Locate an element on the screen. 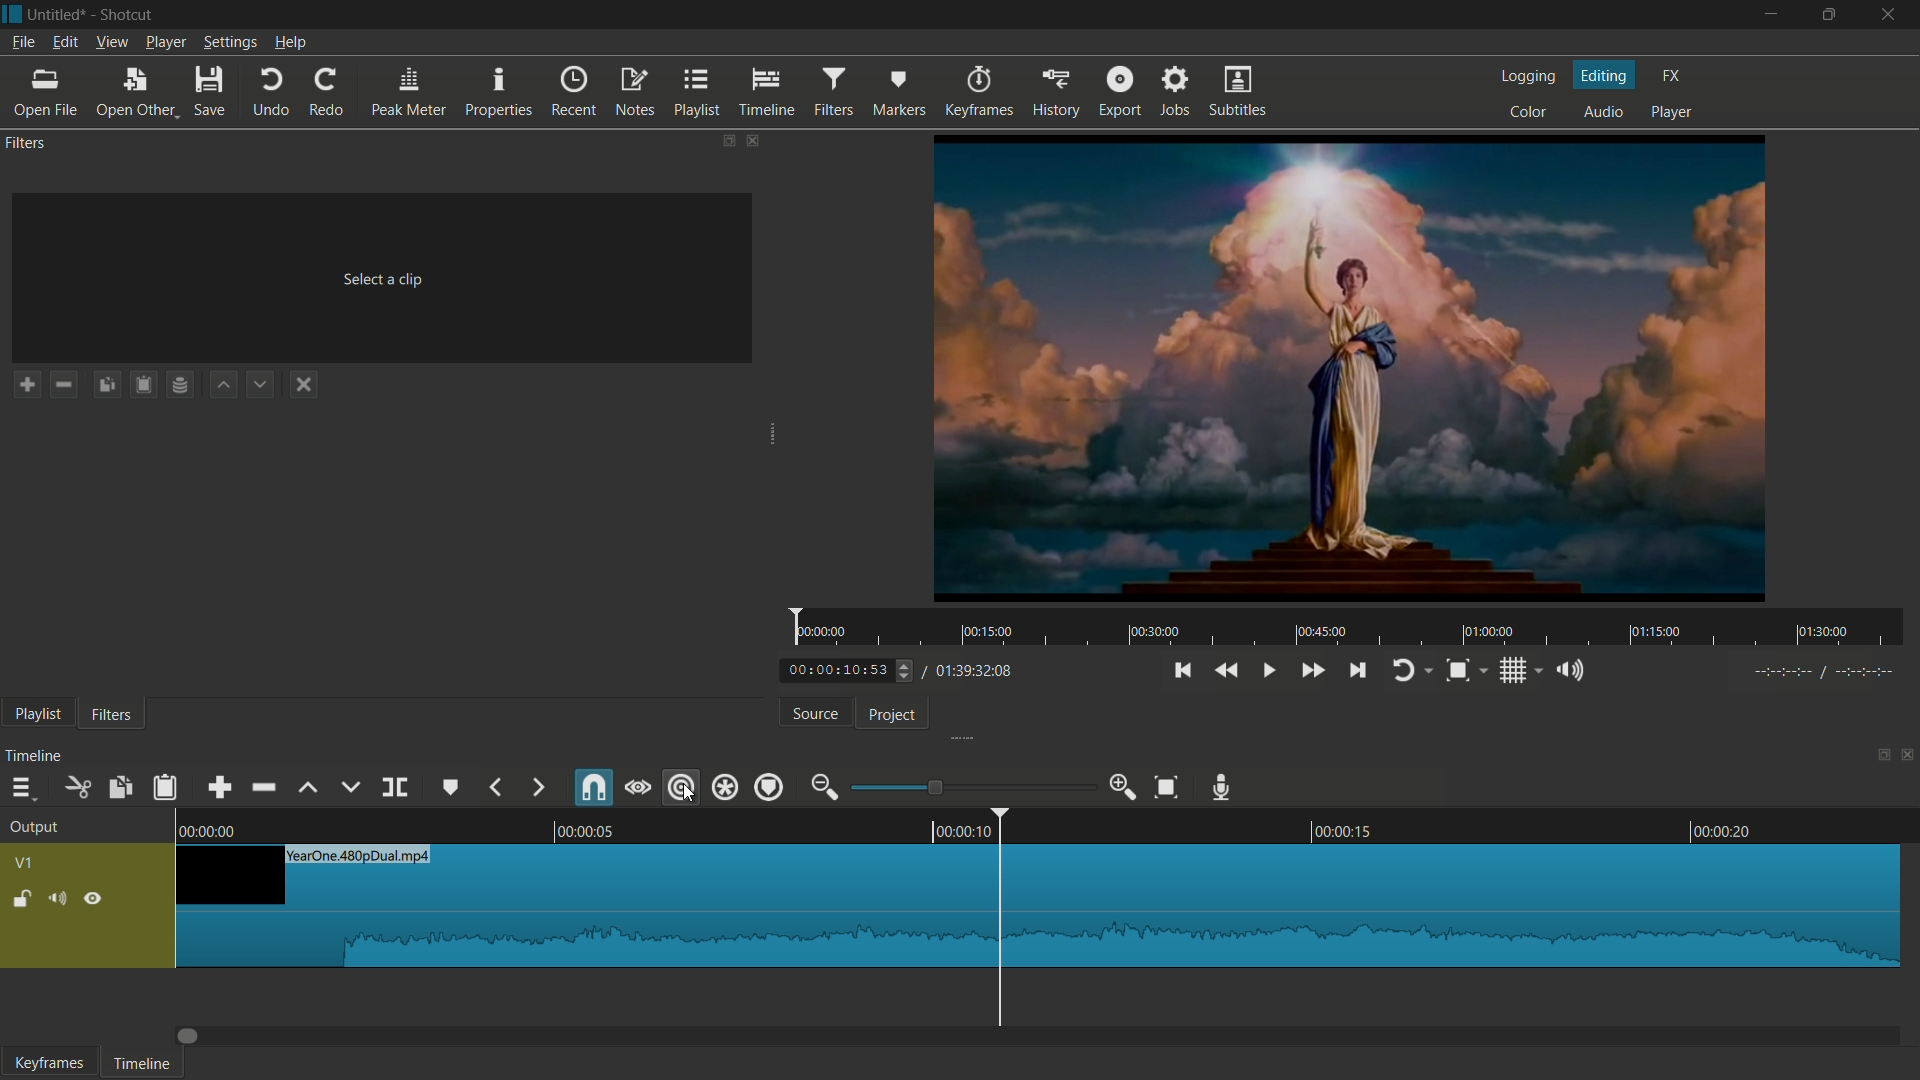 The image size is (1920, 1080). save is located at coordinates (210, 91).